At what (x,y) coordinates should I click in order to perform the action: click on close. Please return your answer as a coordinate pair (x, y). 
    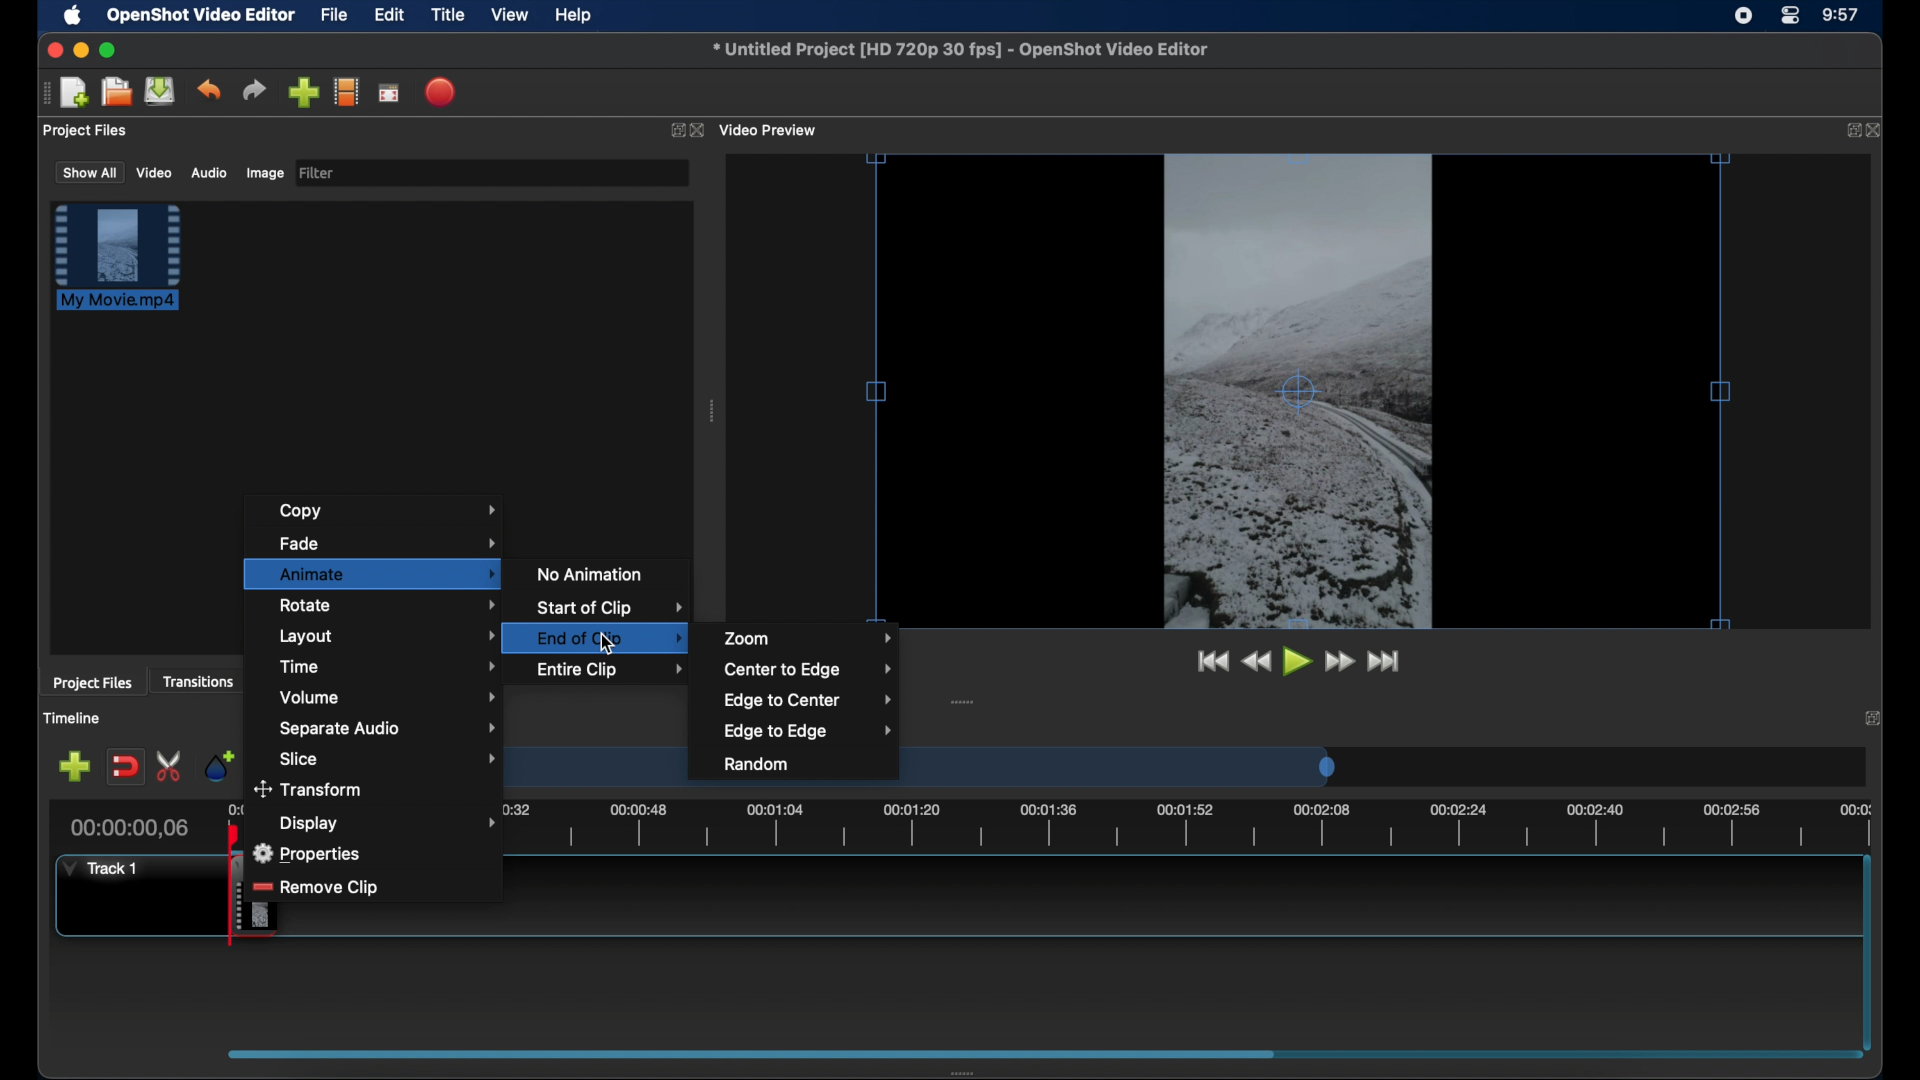
    Looking at the image, I should click on (1876, 130).